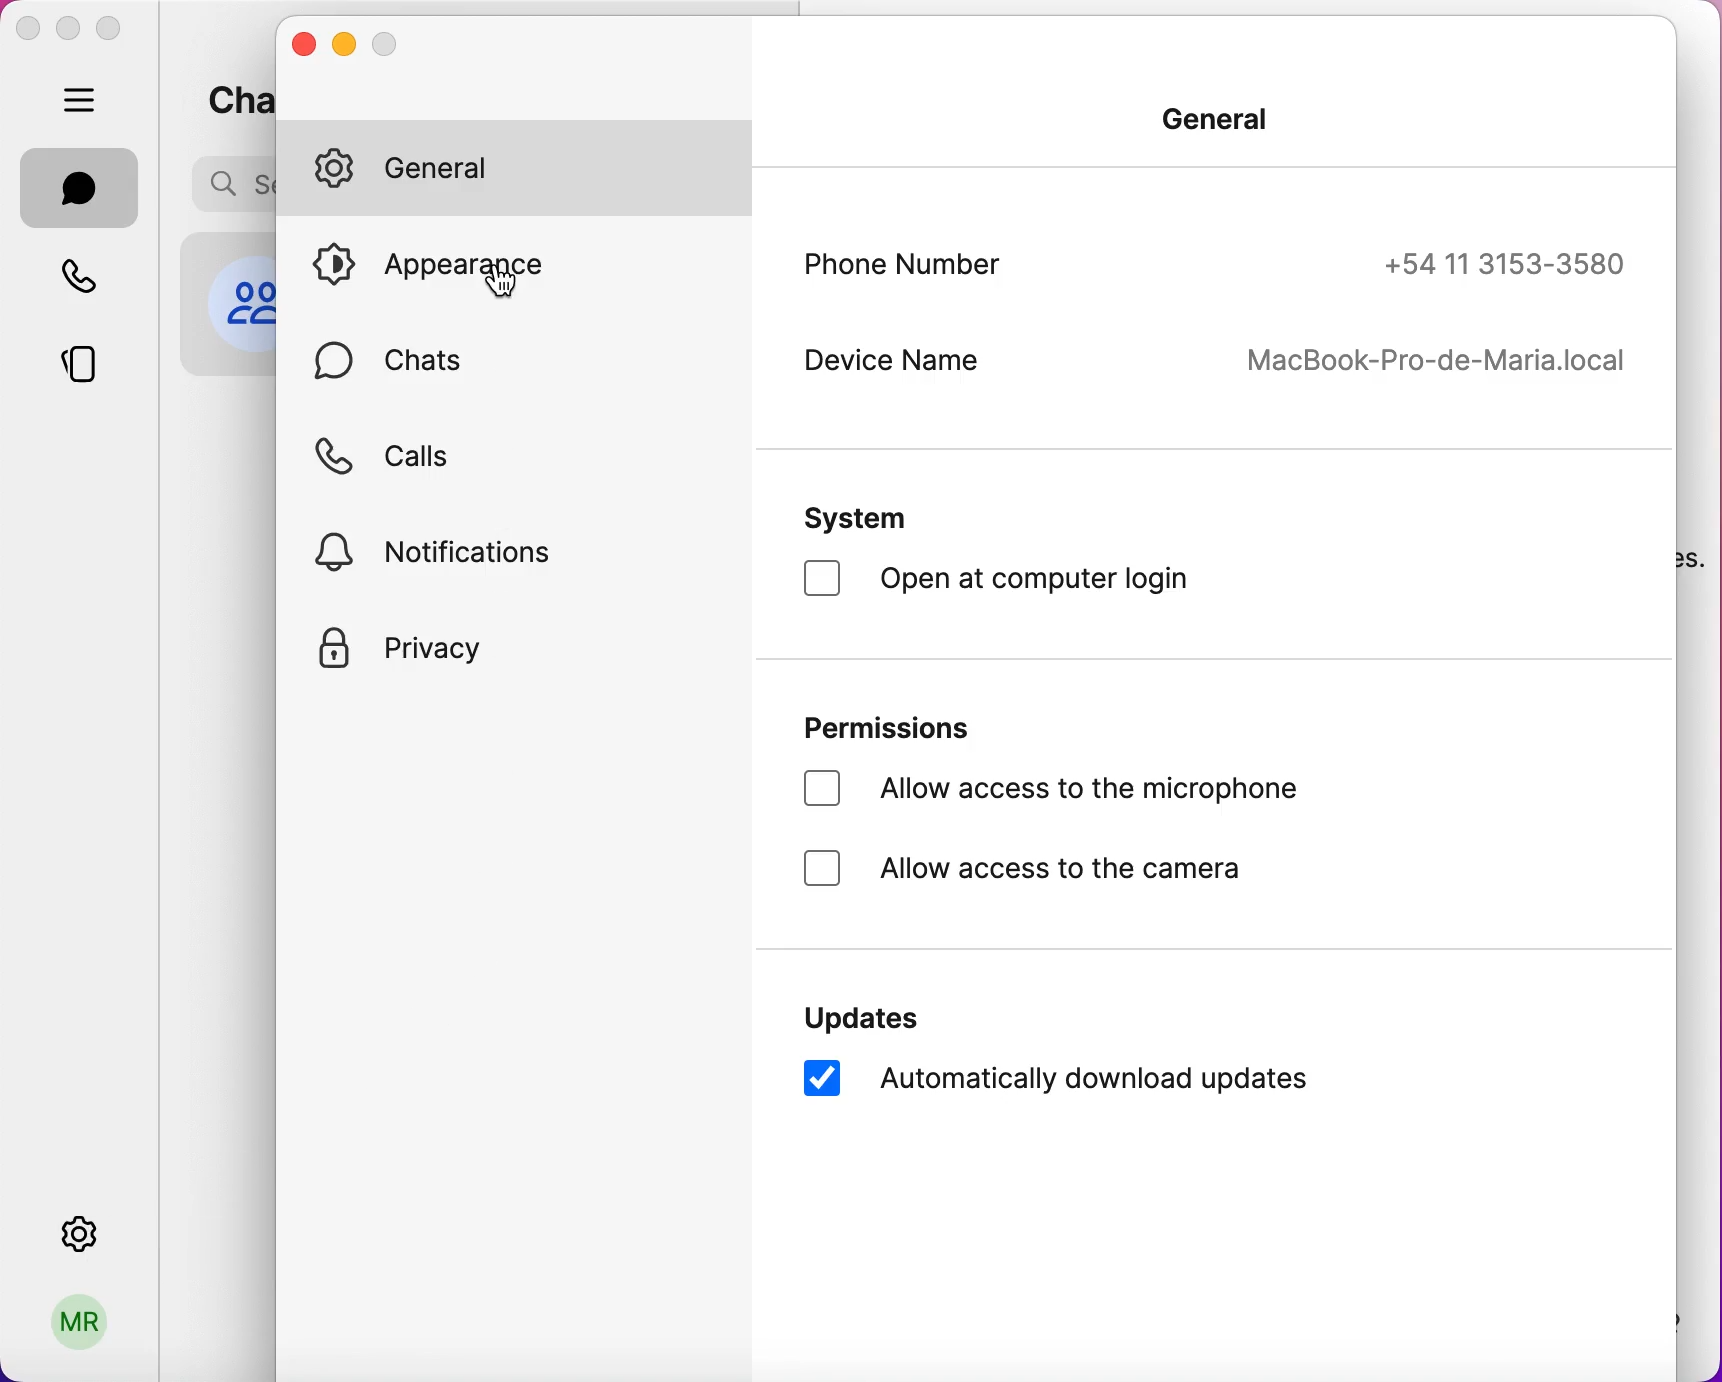 The image size is (1722, 1382). What do you see at coordinates (904, 729) in the screenshot?
I see `permissions` at bounding box center [904, 729].